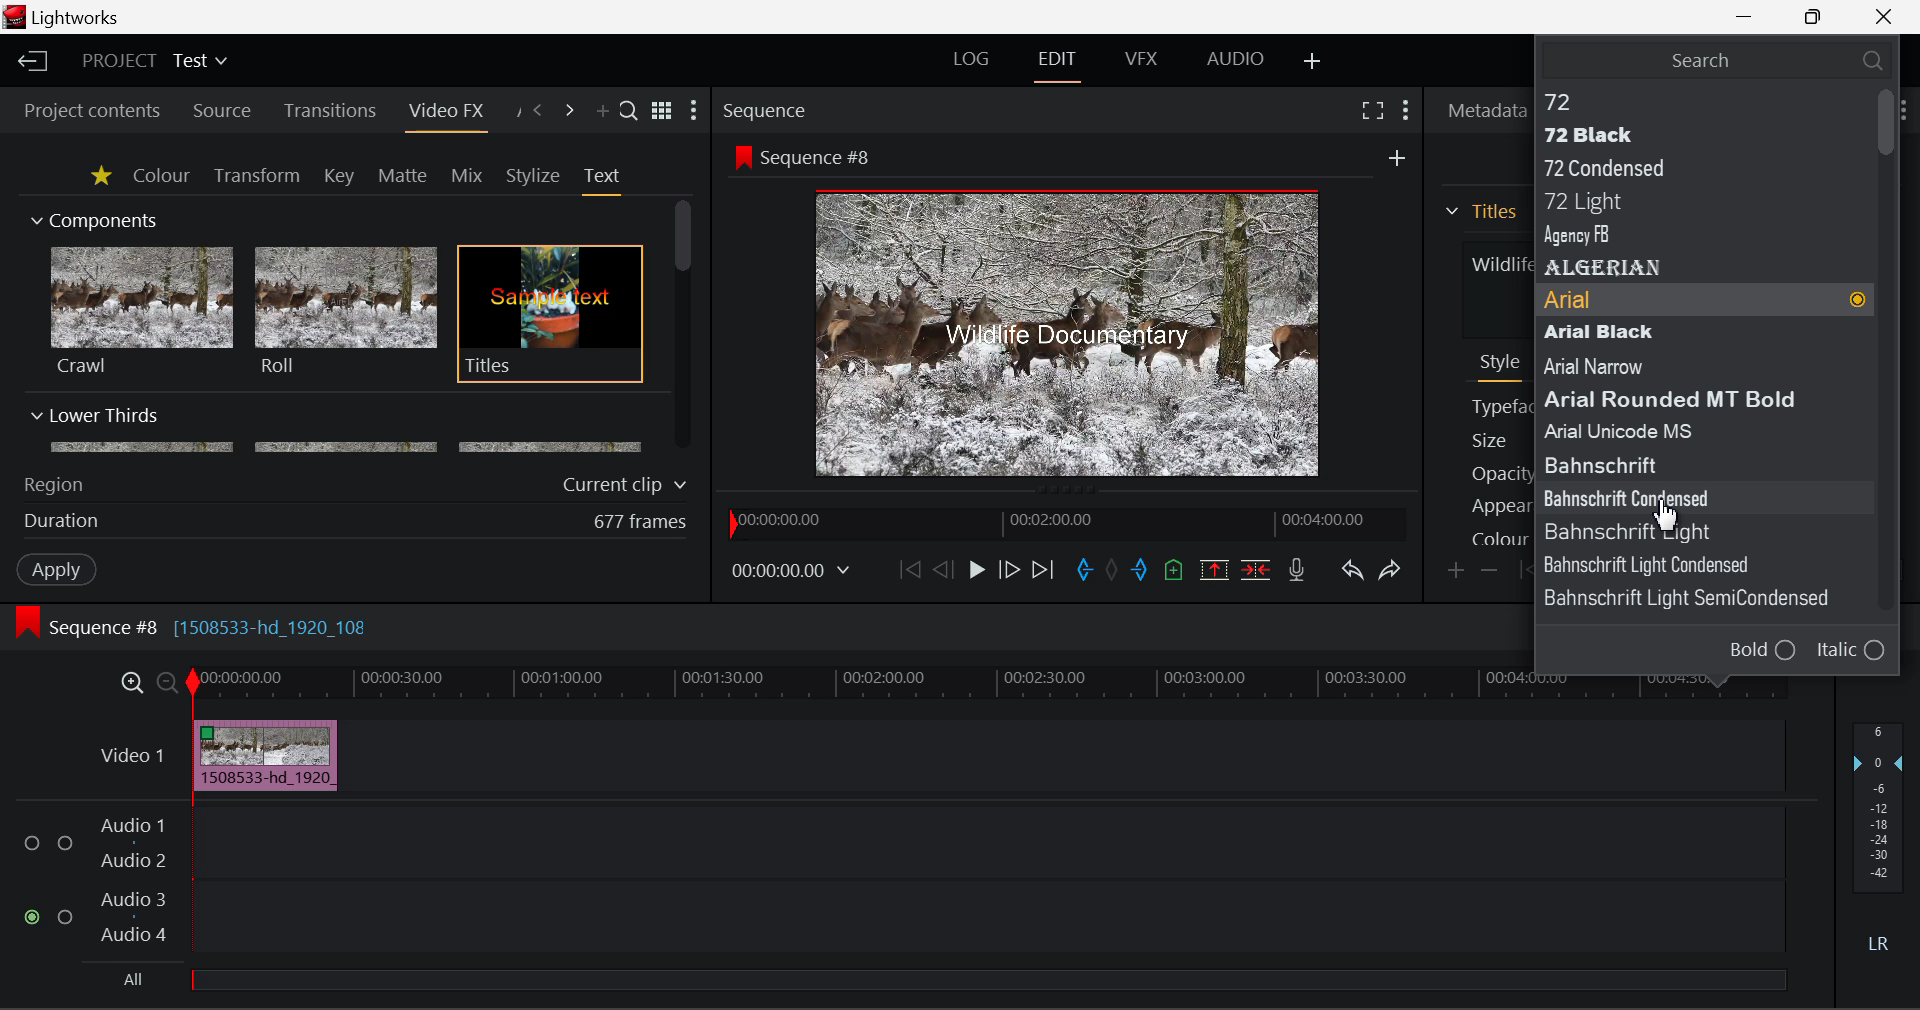 The image size is (1920, 1010). What do you see at coordinates (684, 327) in the screenshot?
I see `Scroll Bar` at bounding box center [684, 327].